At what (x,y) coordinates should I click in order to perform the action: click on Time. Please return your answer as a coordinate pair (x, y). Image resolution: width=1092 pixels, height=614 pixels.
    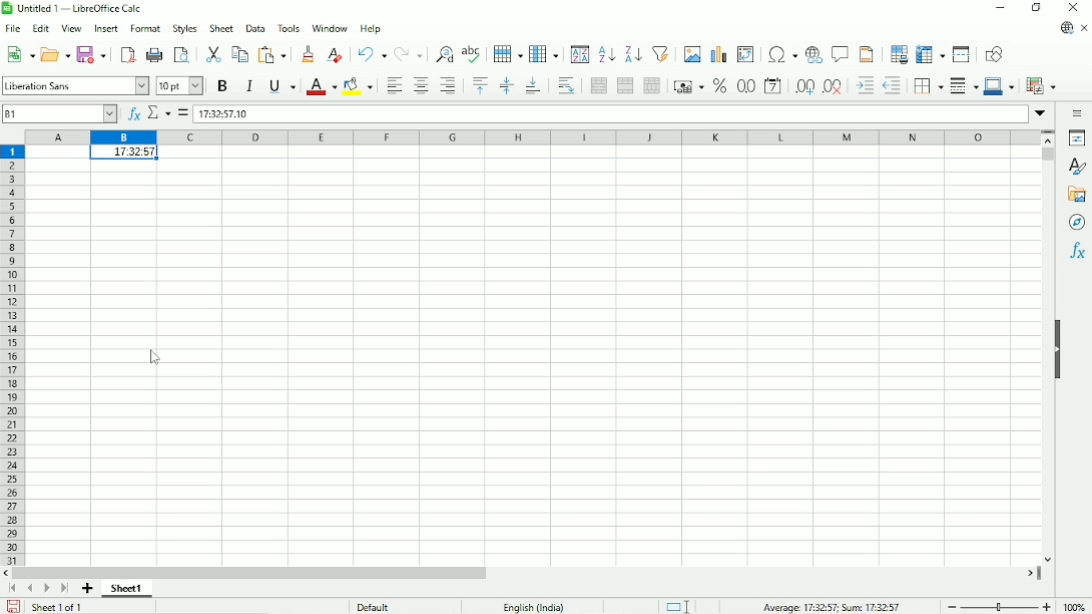
    Looking at the image, I should click on (122, 153).